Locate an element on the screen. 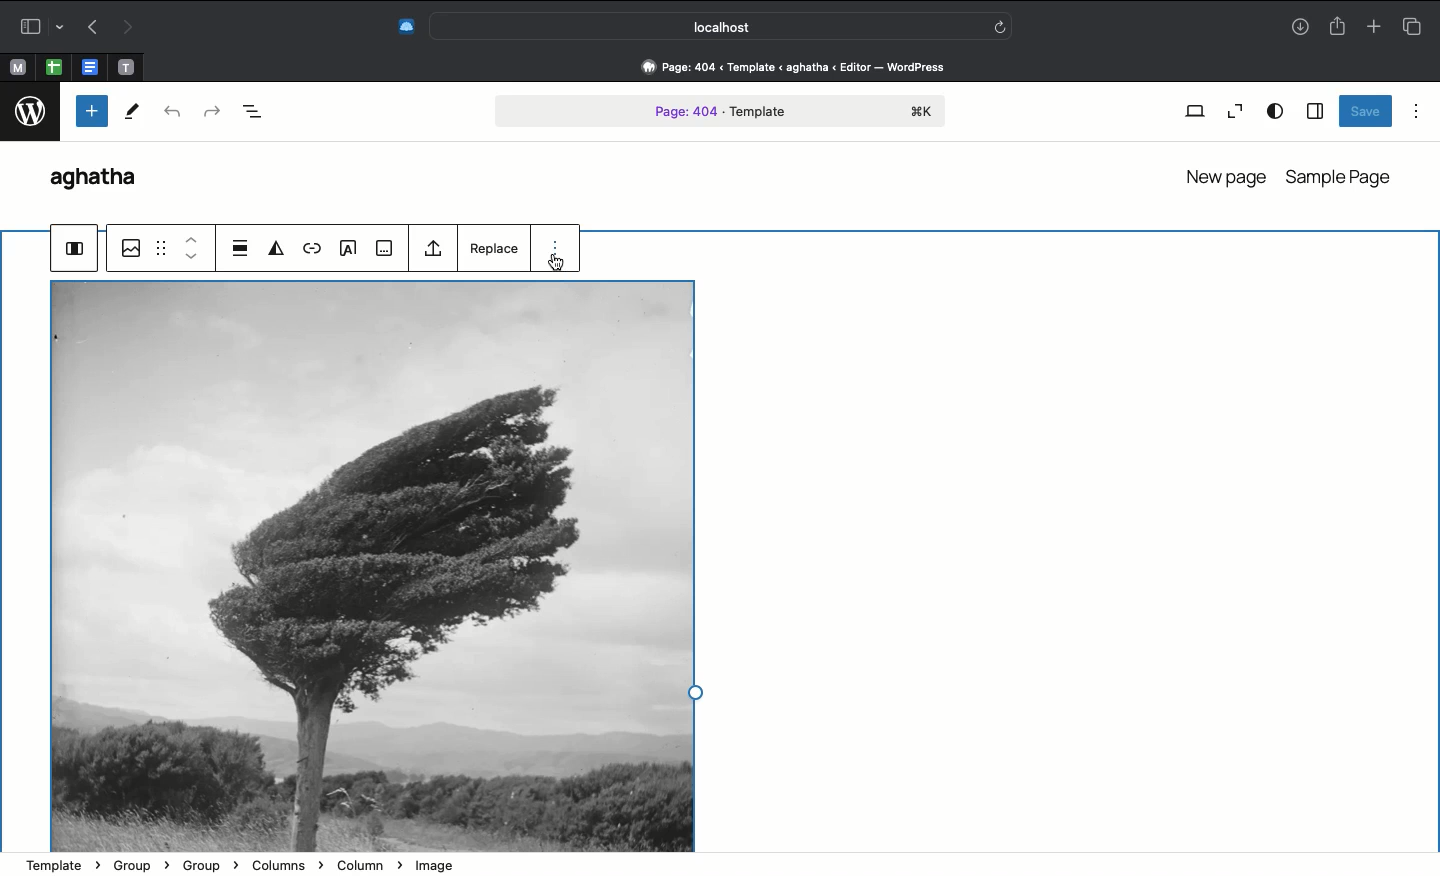  Address is located at coordinates (783, 67).